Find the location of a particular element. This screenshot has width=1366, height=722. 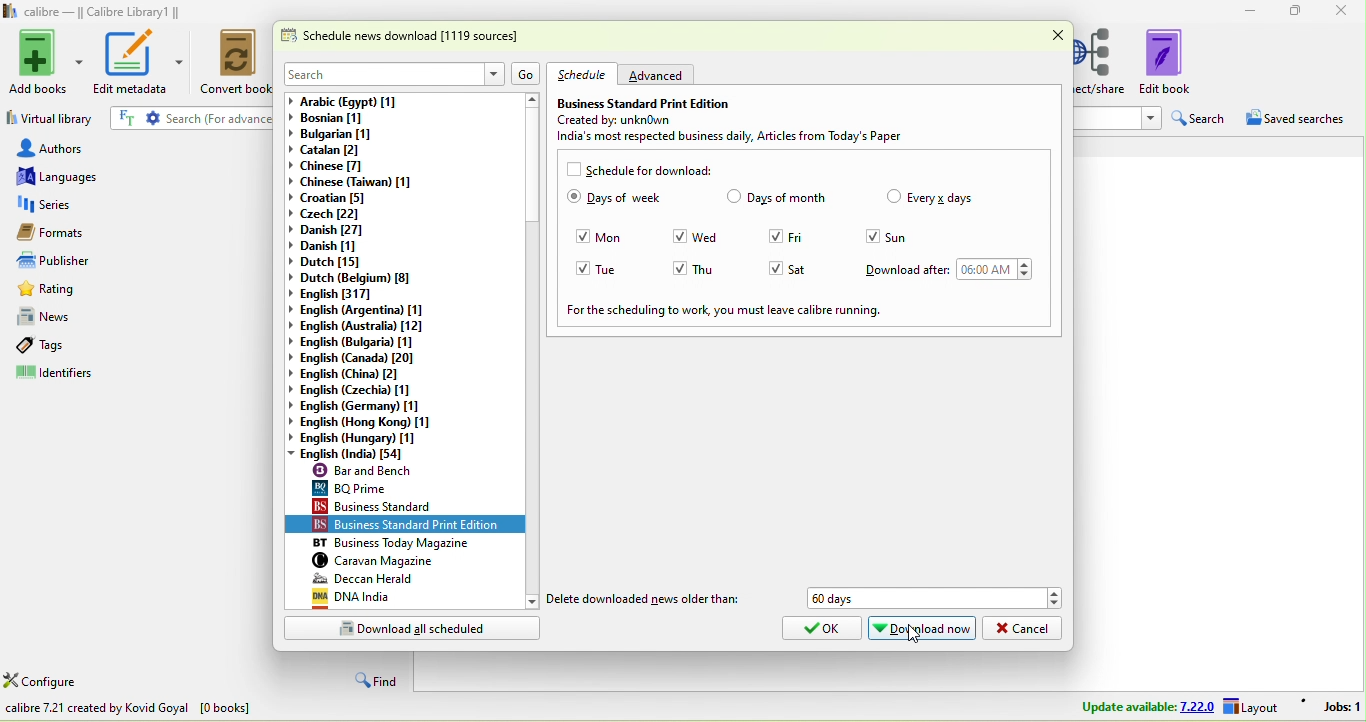

Checkbox is located at coordinates (583, 269).